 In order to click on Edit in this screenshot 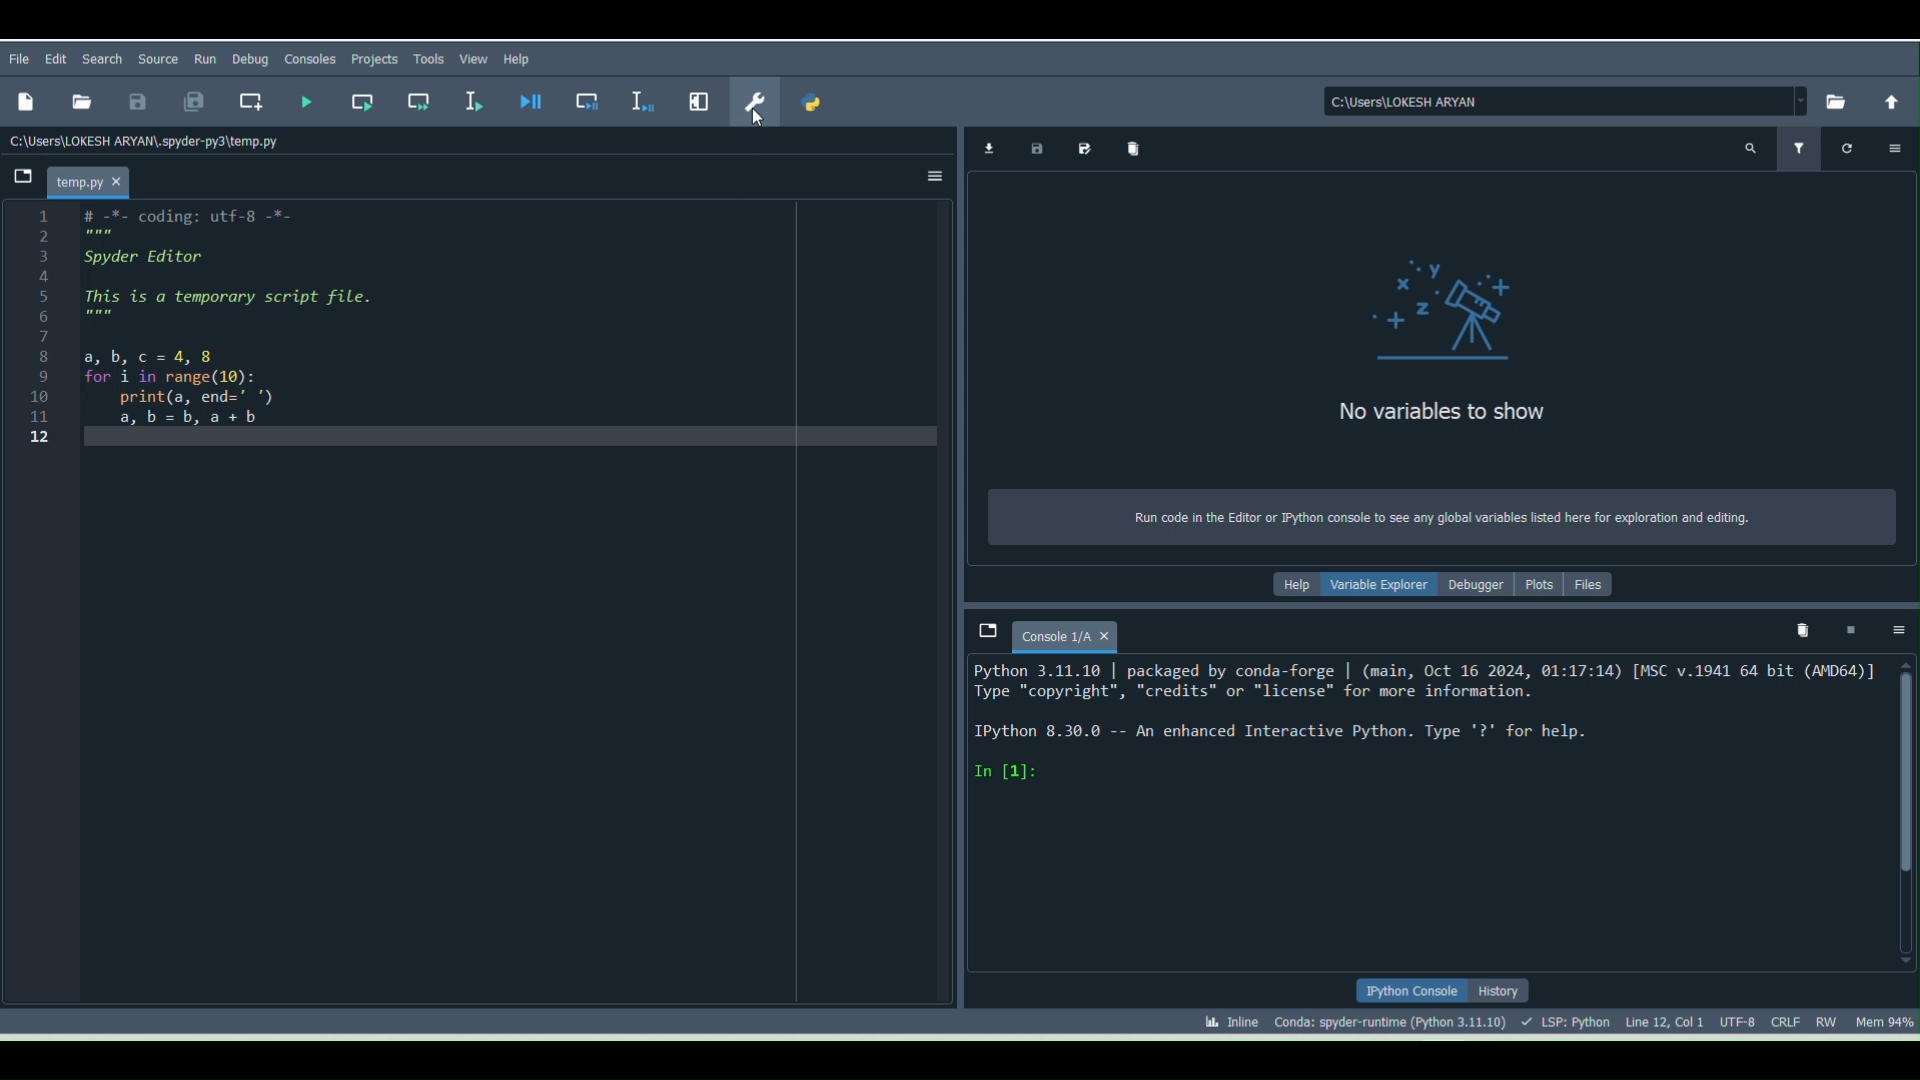, I will do `click(59, 59)`.